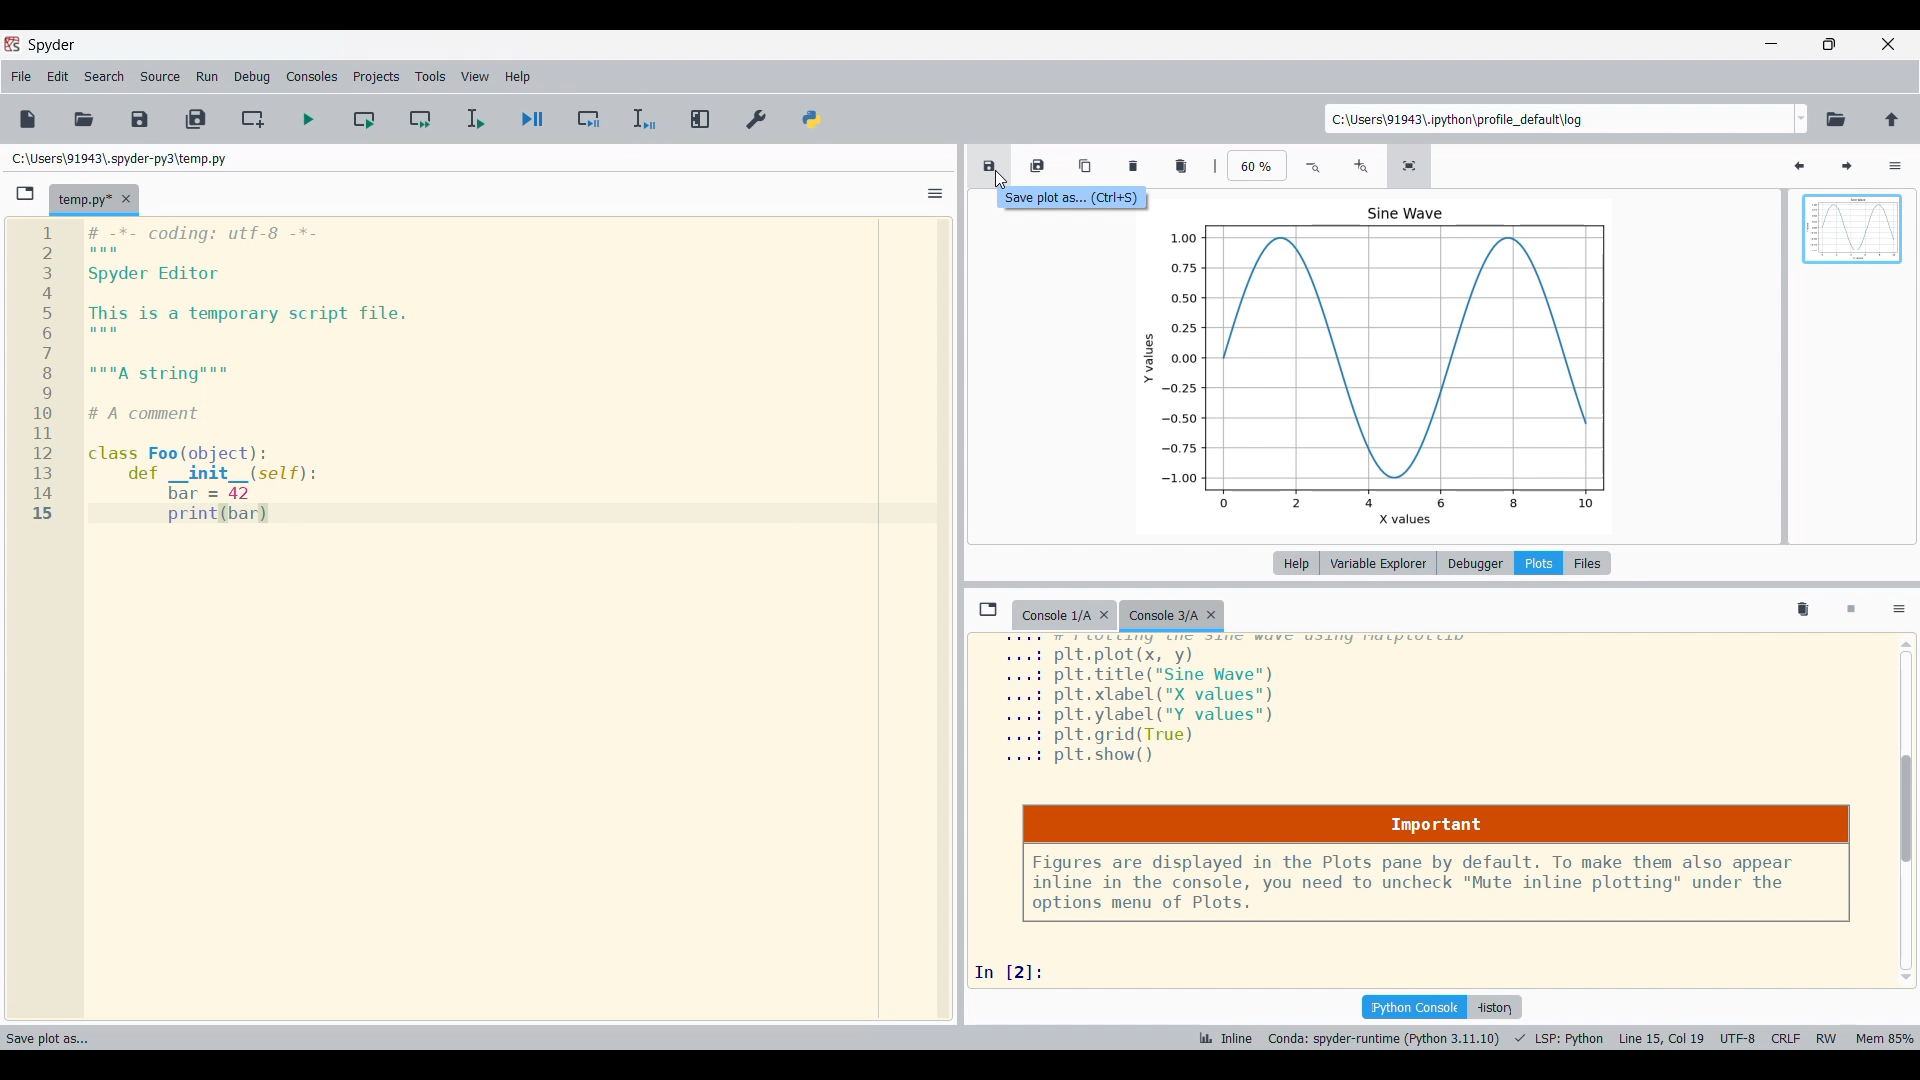 The height and width of the screenshot is (1080, 1920). Describe the element at coordinates (1837, 119) in the screenshot. I see `Browse working directory` at that location.